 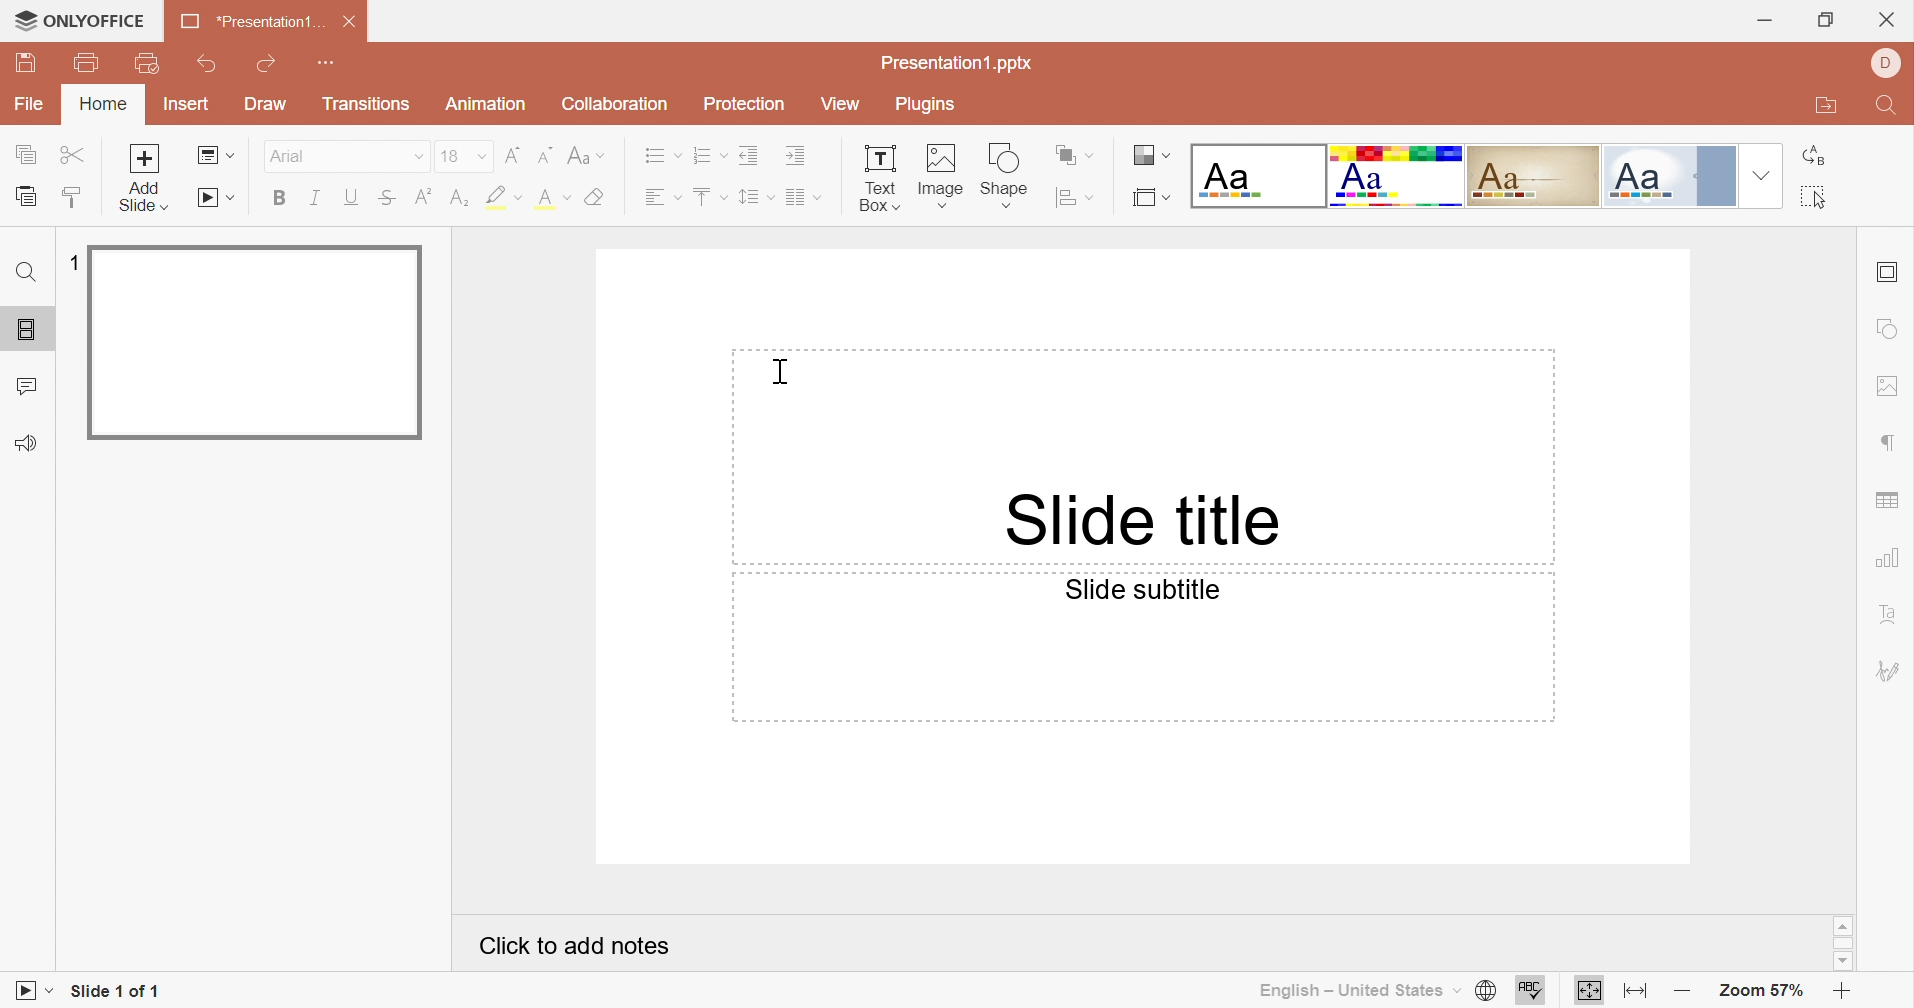 What do you see at coordinates (796, 197) in the screenshot?
I see `Merge and center` at bounding box center [796, 197].